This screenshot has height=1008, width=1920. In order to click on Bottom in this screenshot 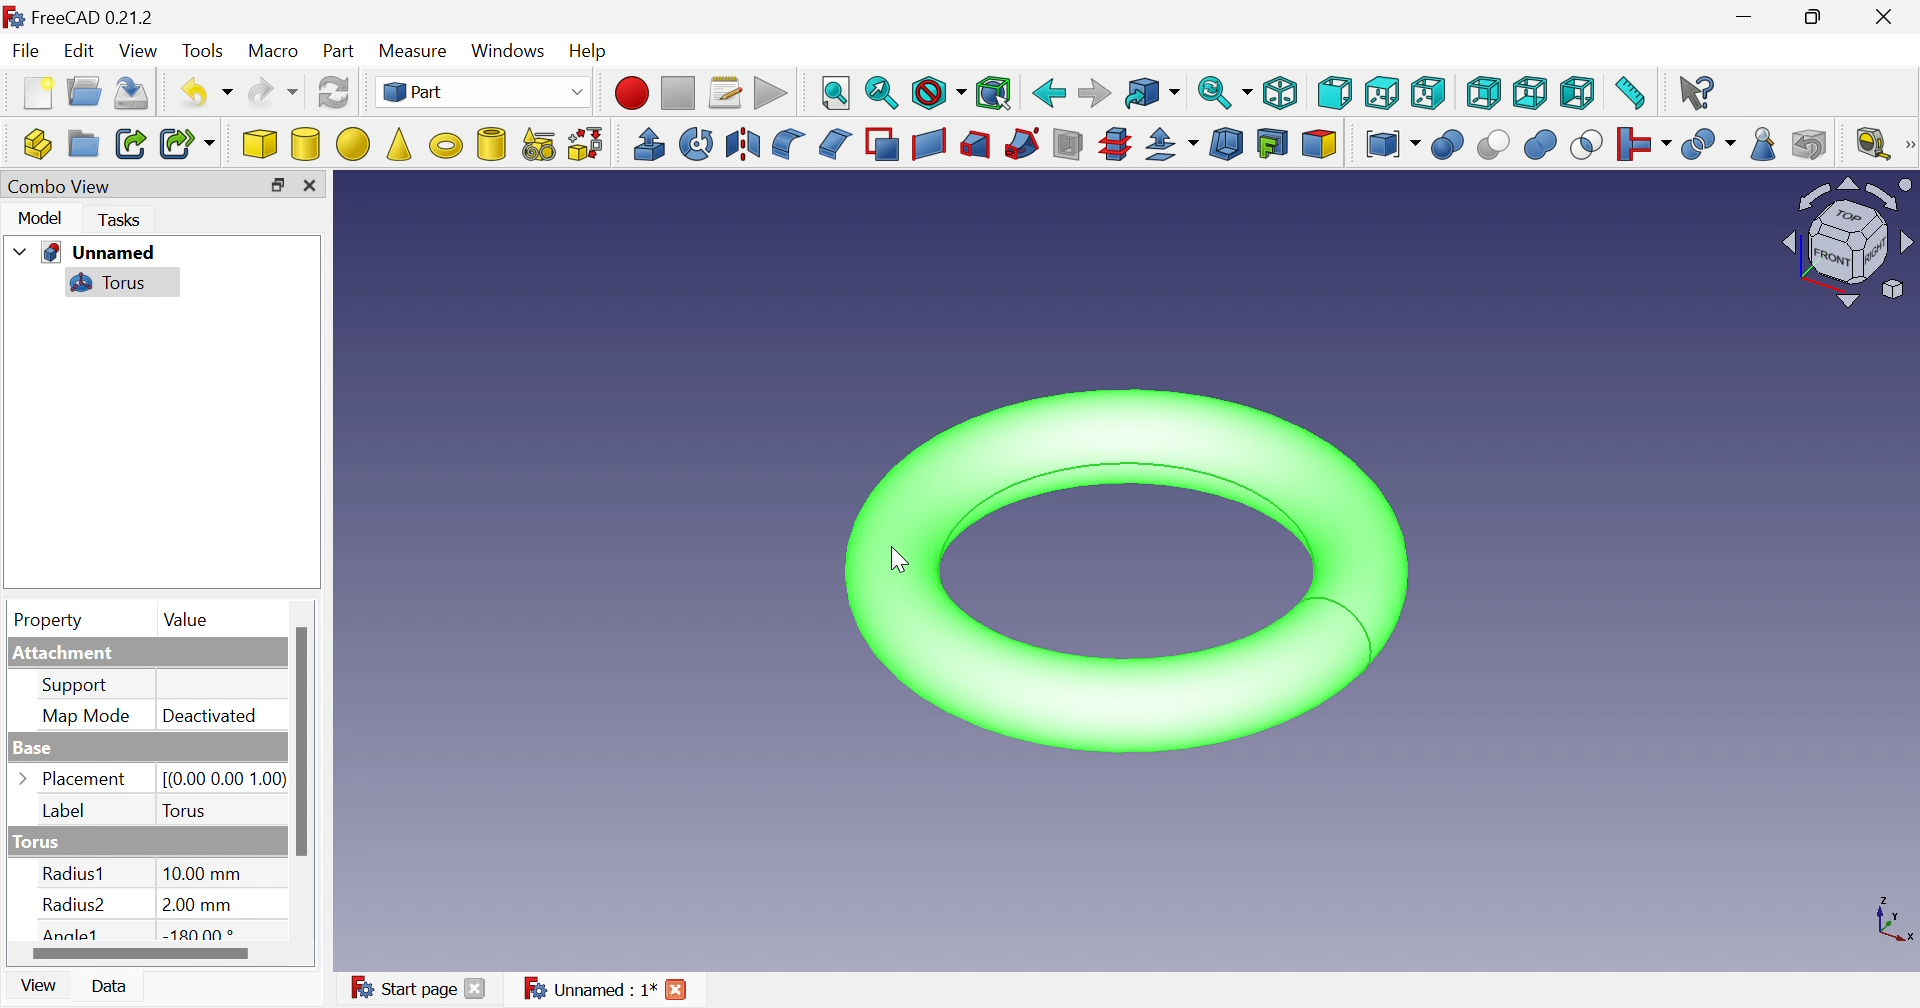, I will do `click(1527, 94)`.